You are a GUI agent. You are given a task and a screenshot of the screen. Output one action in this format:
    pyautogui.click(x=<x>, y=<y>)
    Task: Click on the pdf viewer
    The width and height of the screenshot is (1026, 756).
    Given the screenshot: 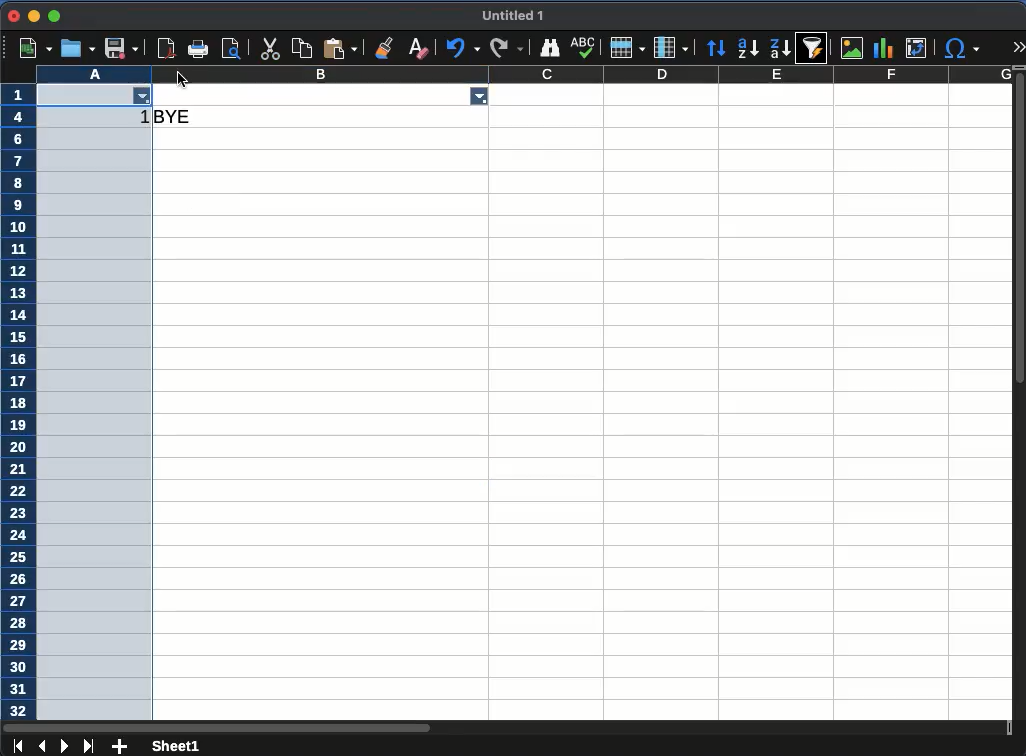 What is the action you would take?
    pyautogui.click(x=235, y=49)
    